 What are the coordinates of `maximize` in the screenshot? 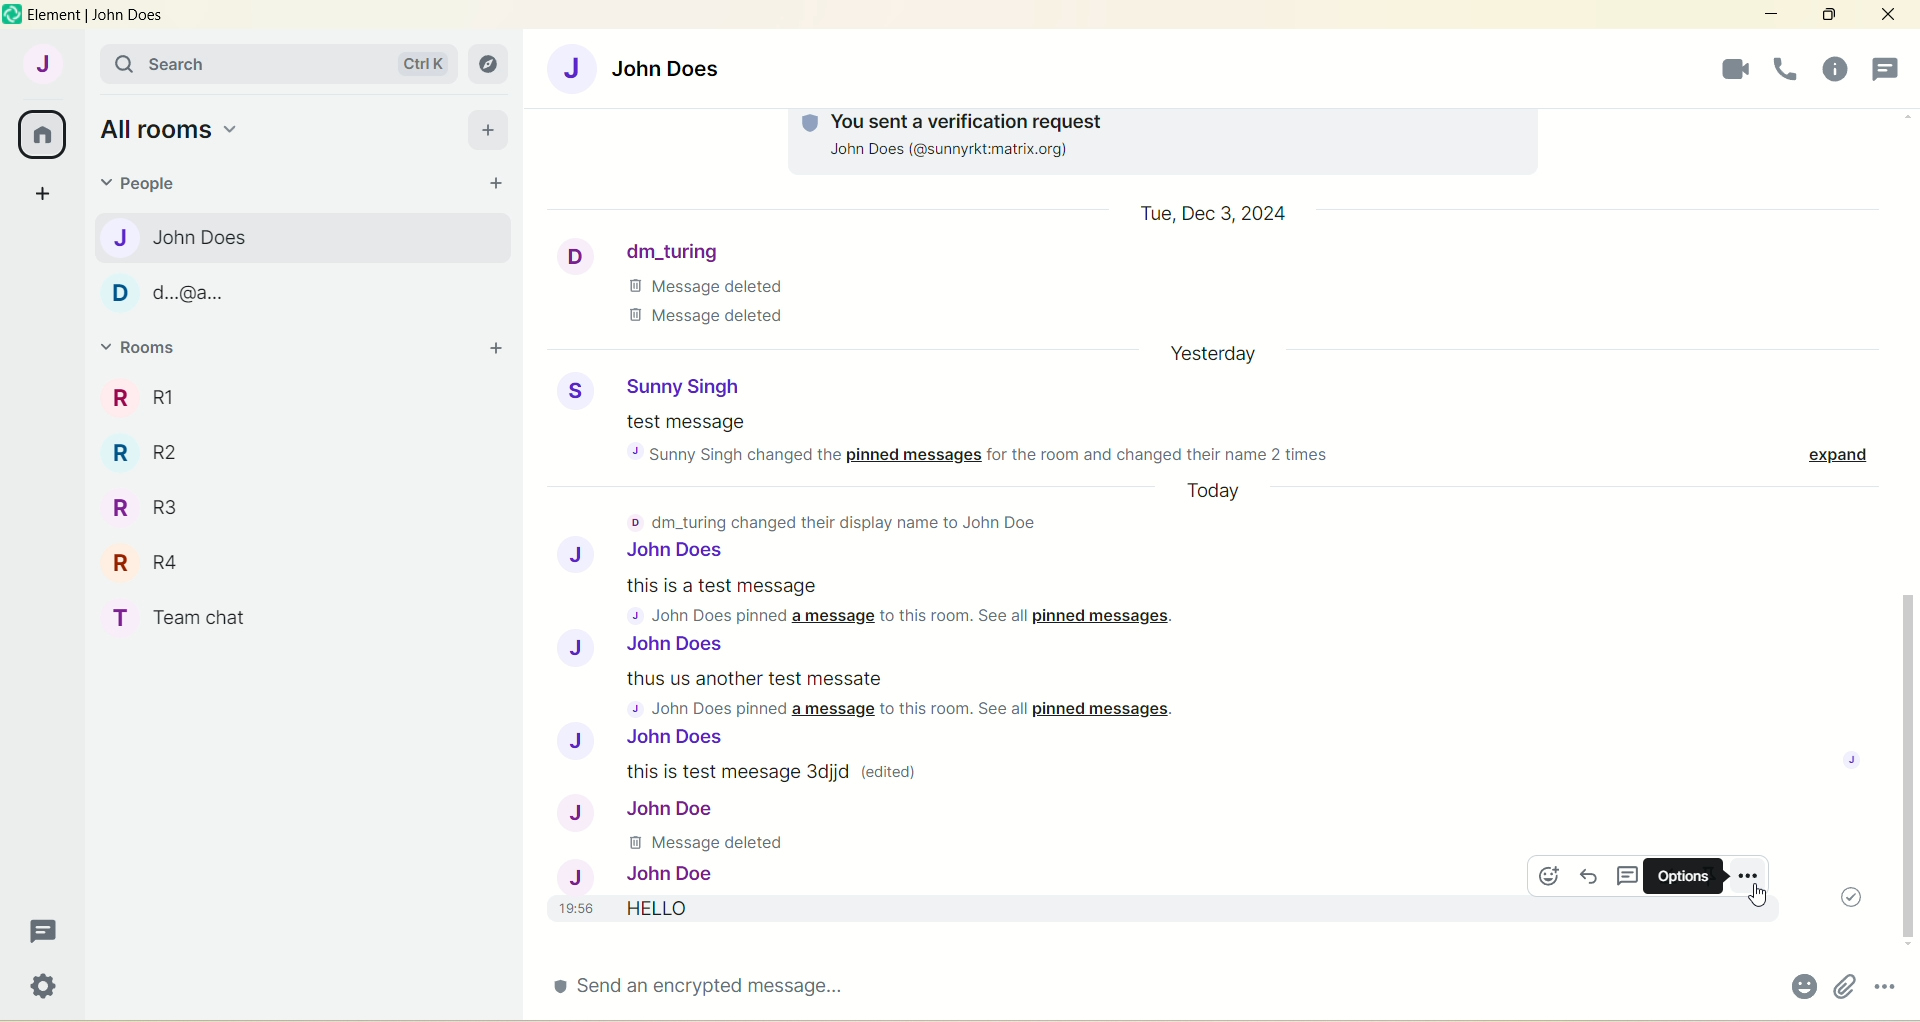 It's located at (1829, 15).